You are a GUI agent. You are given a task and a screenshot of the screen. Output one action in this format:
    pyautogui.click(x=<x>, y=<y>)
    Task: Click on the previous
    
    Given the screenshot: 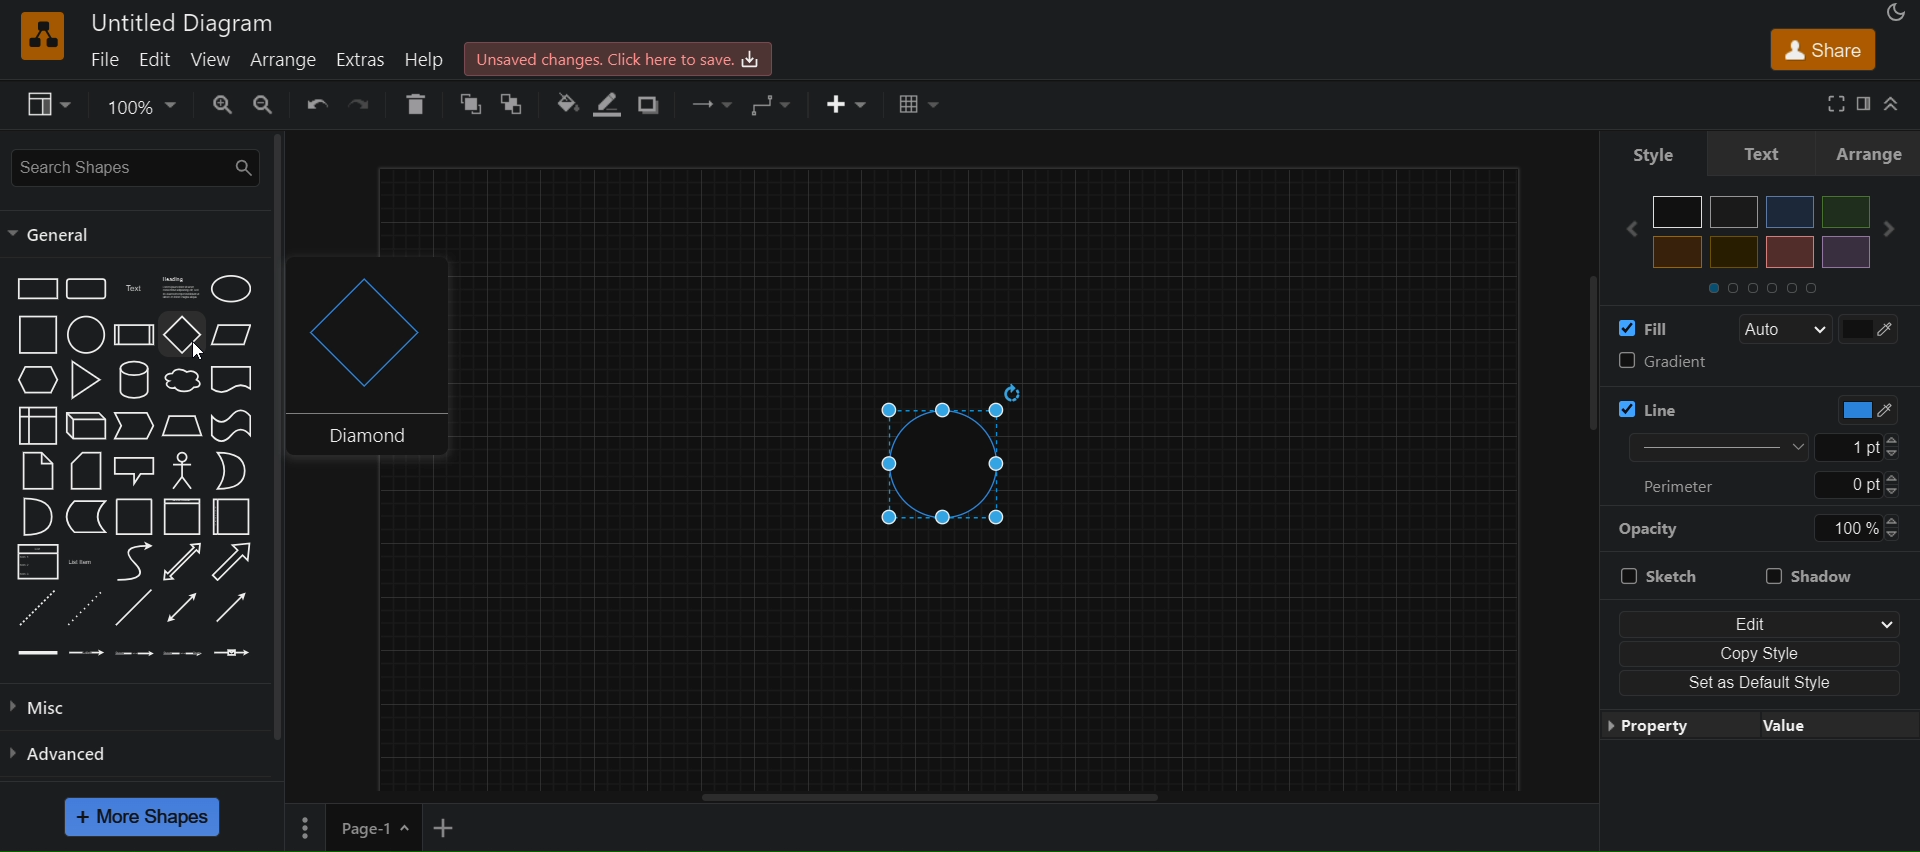 What is the action you would take?
    pyautogui.click(x=1623, y=229)
    